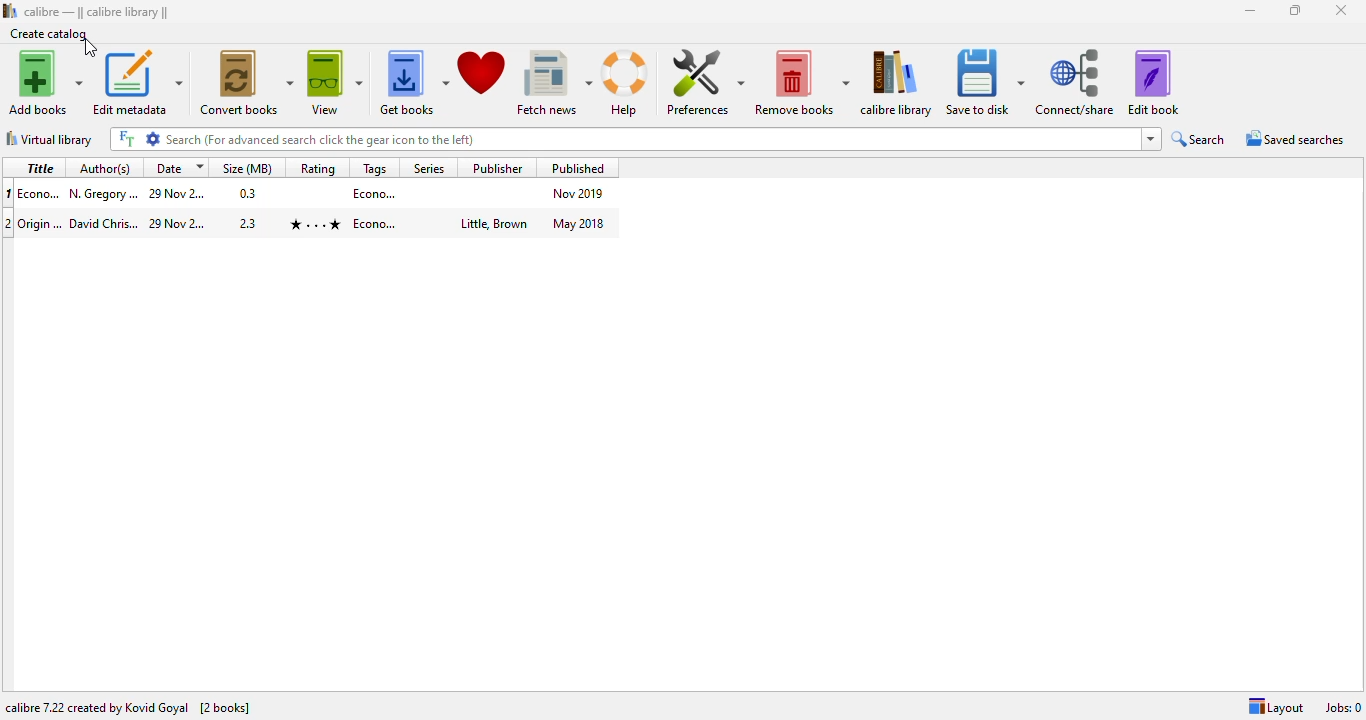  What do you see at coordinates (97, 707) in the screenshot?
I see `calibre 7.22 created by Kovid Goyal` at bounding box center [97, 707].